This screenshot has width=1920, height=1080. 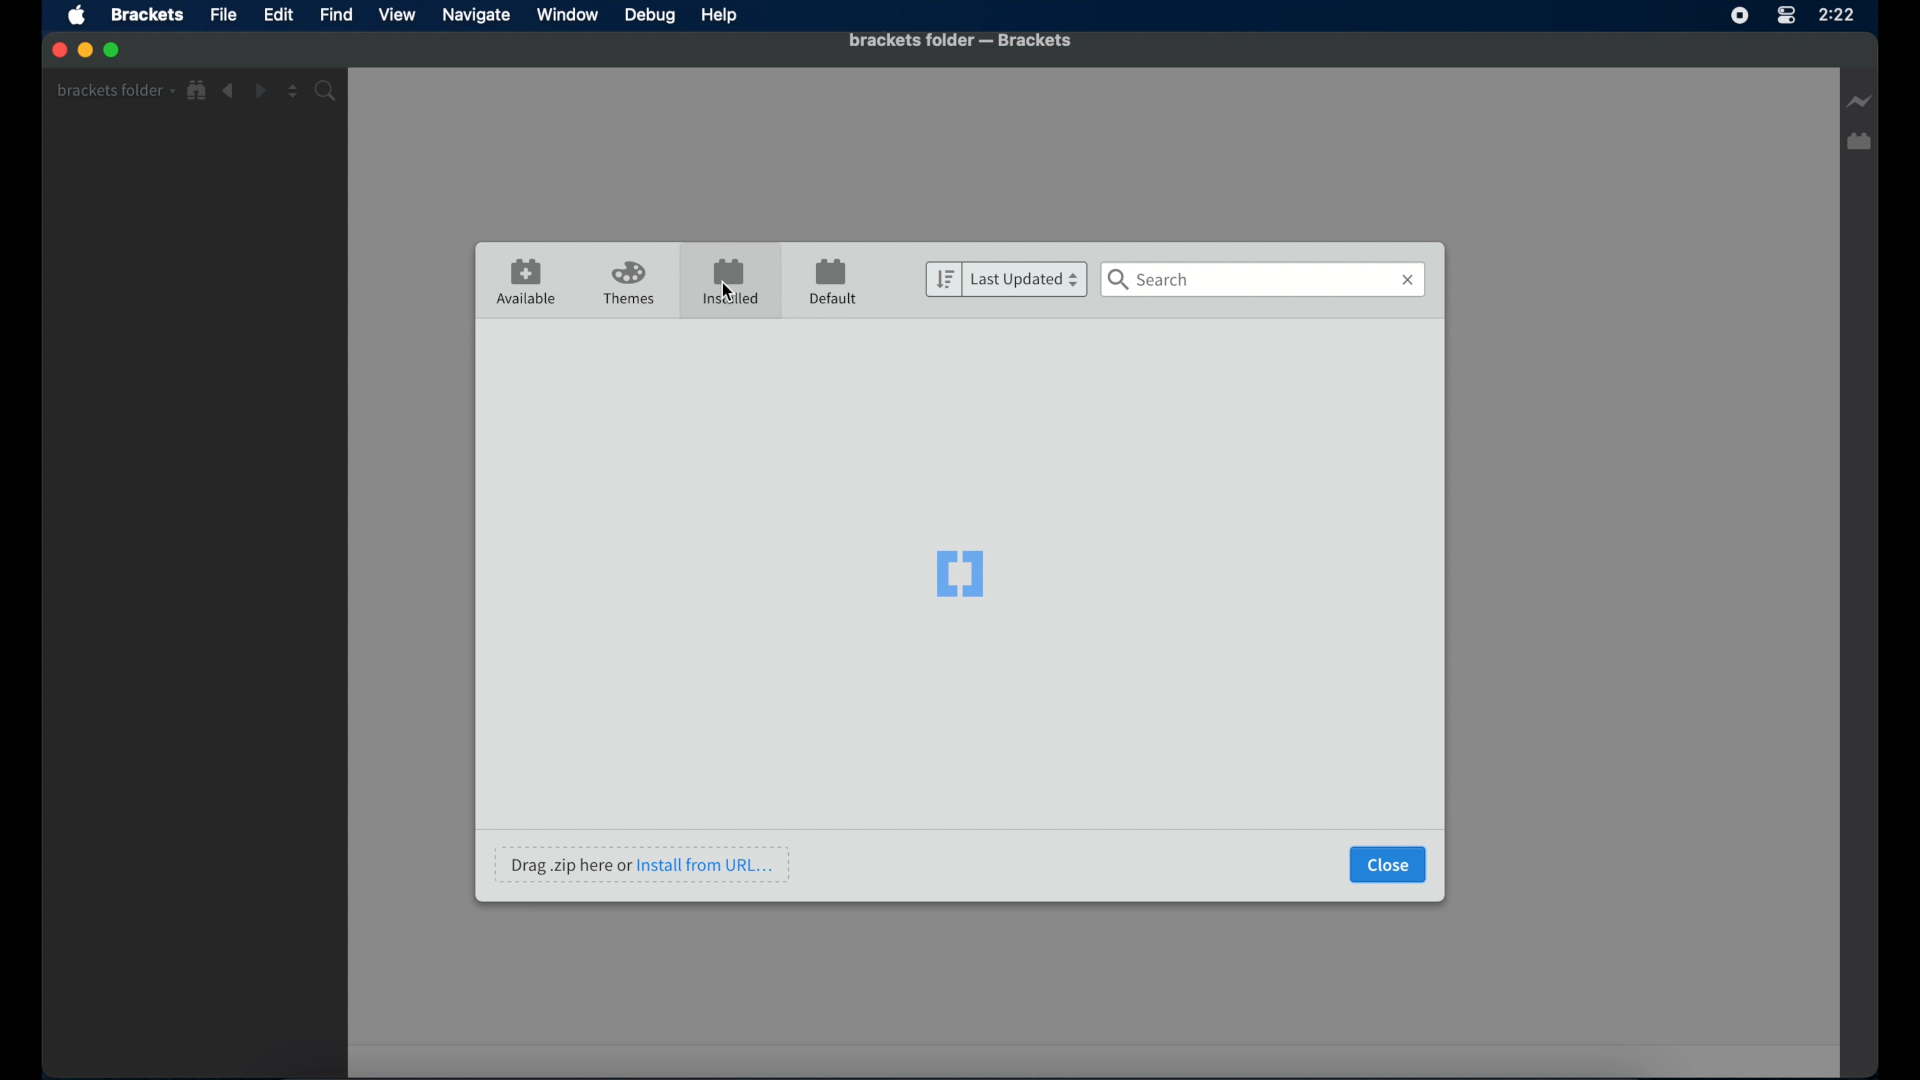 What do you see at coordinates (79, 17) in the screenshot?
I see `apple icon` at bounding box center [79, 17].